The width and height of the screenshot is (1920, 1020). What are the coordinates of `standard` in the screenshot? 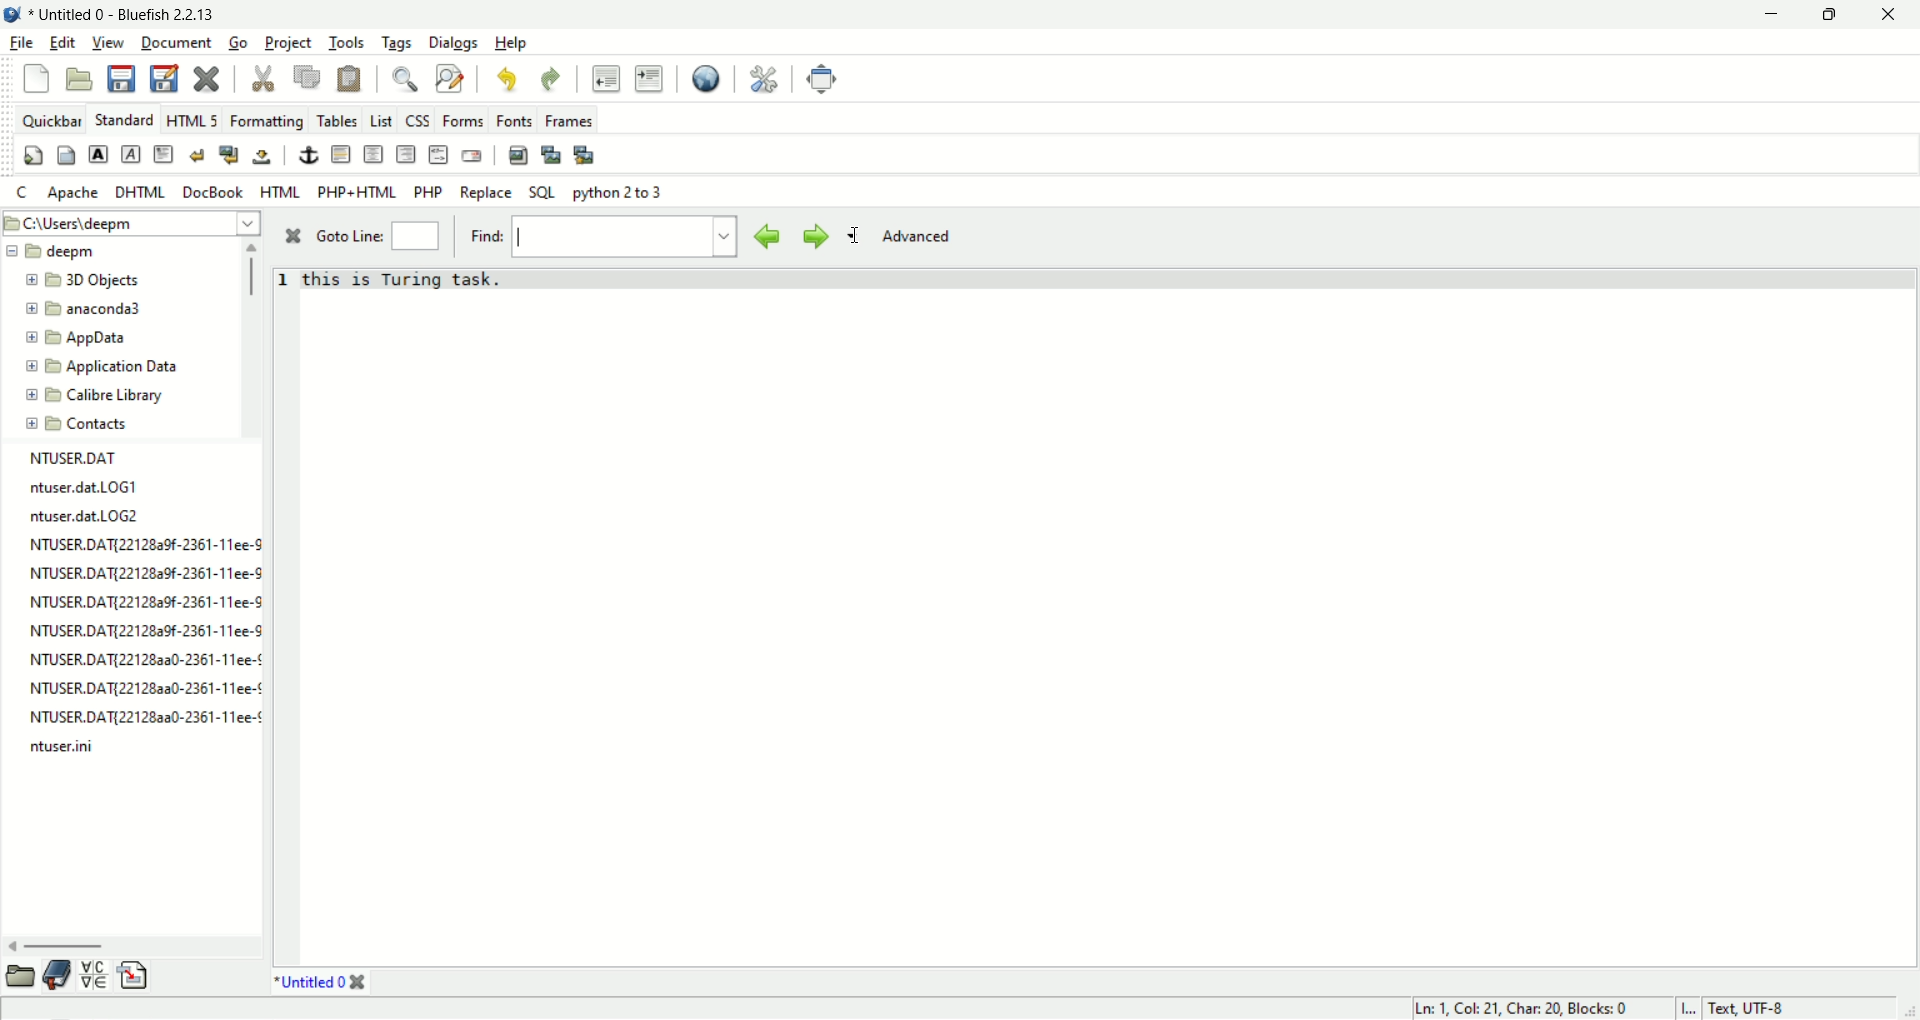 It's located at (124, 118).